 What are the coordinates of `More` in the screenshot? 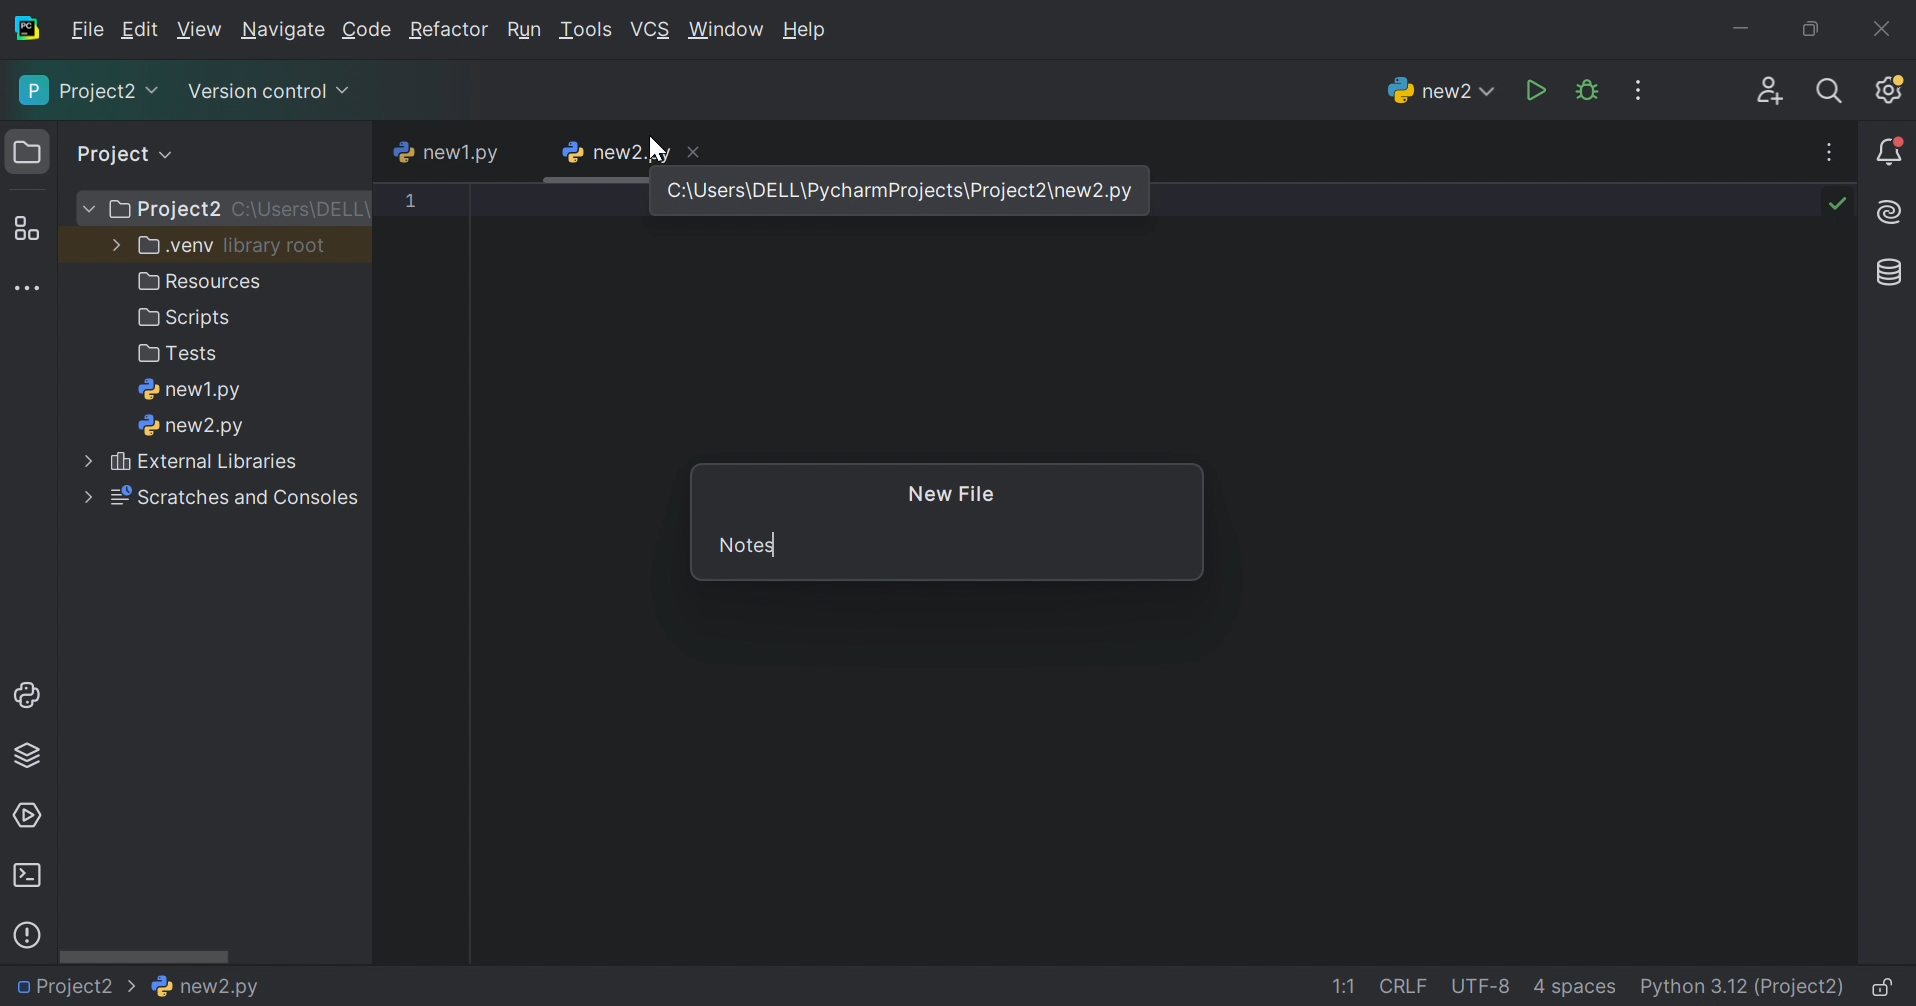 It's located at (85, 208).